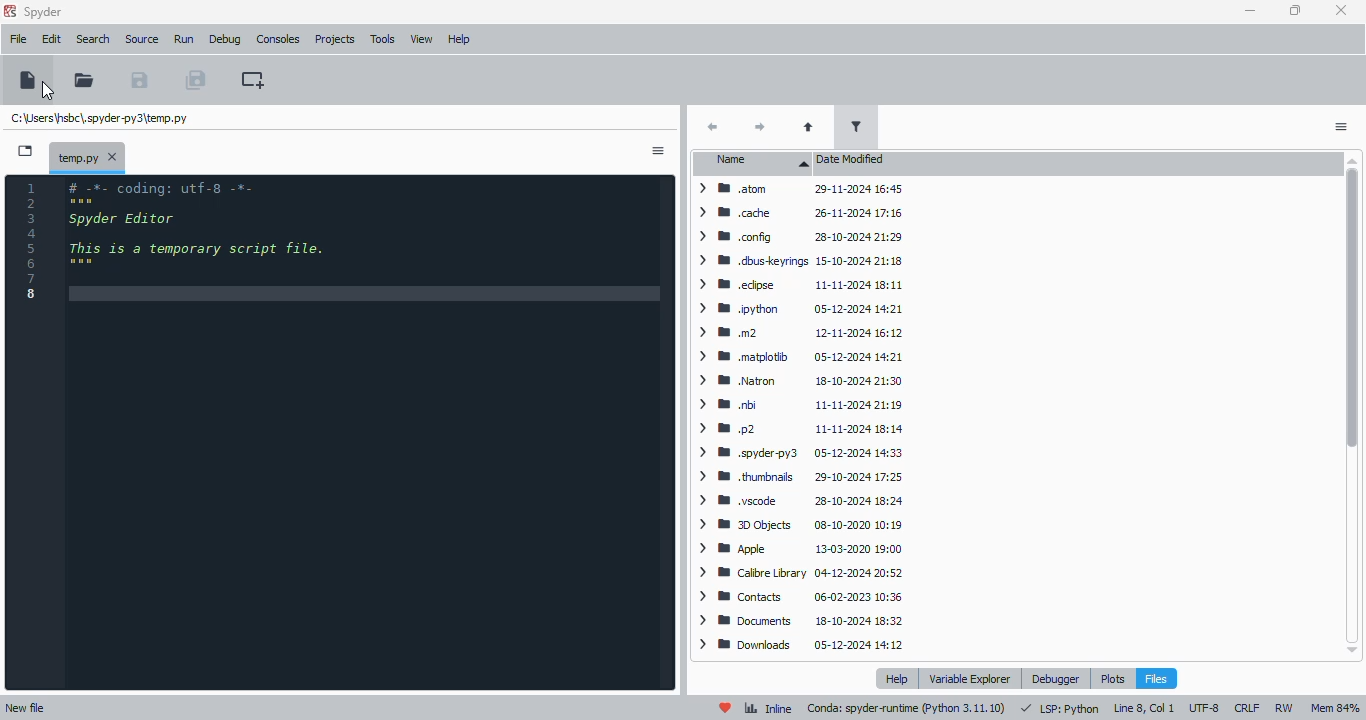 This screenshot has height=720, width=1366. Describe the element at coordinates (970, 679) in the screenshot. I see `variable explorer` at that location.